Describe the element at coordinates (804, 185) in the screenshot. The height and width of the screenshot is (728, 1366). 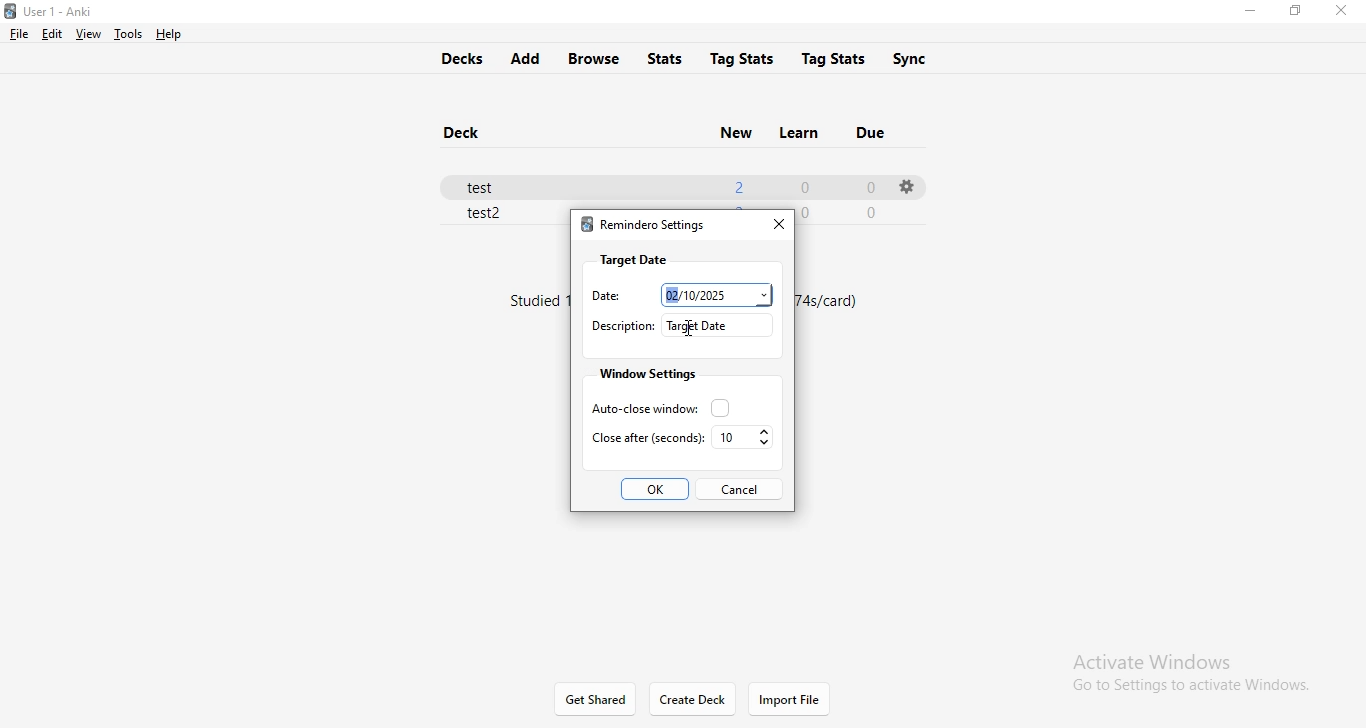
I see `0` at that location.